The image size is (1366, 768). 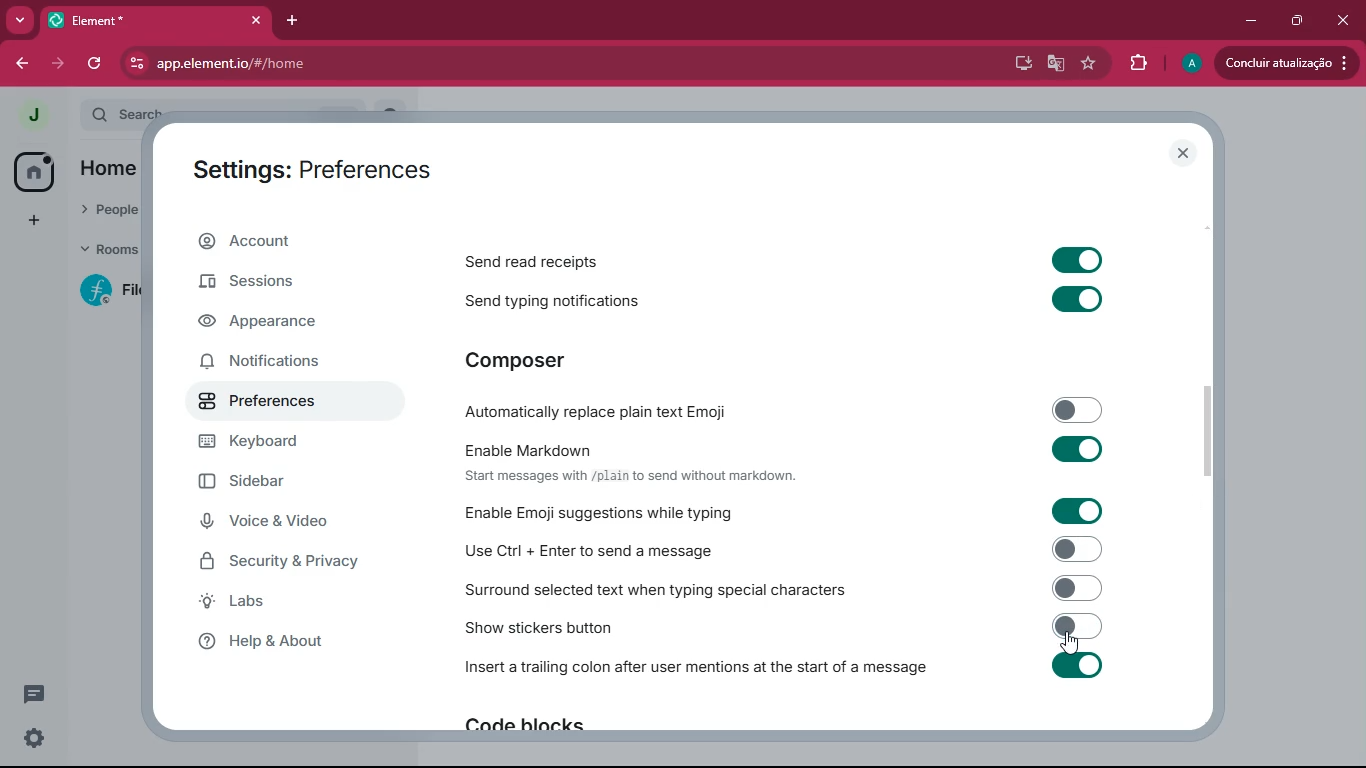 What do you see at coordinates (782, 674) in the screenshot?
I see `Insert a trailing colon after user mentions at the start of a message` at bounding box center [782, 674].